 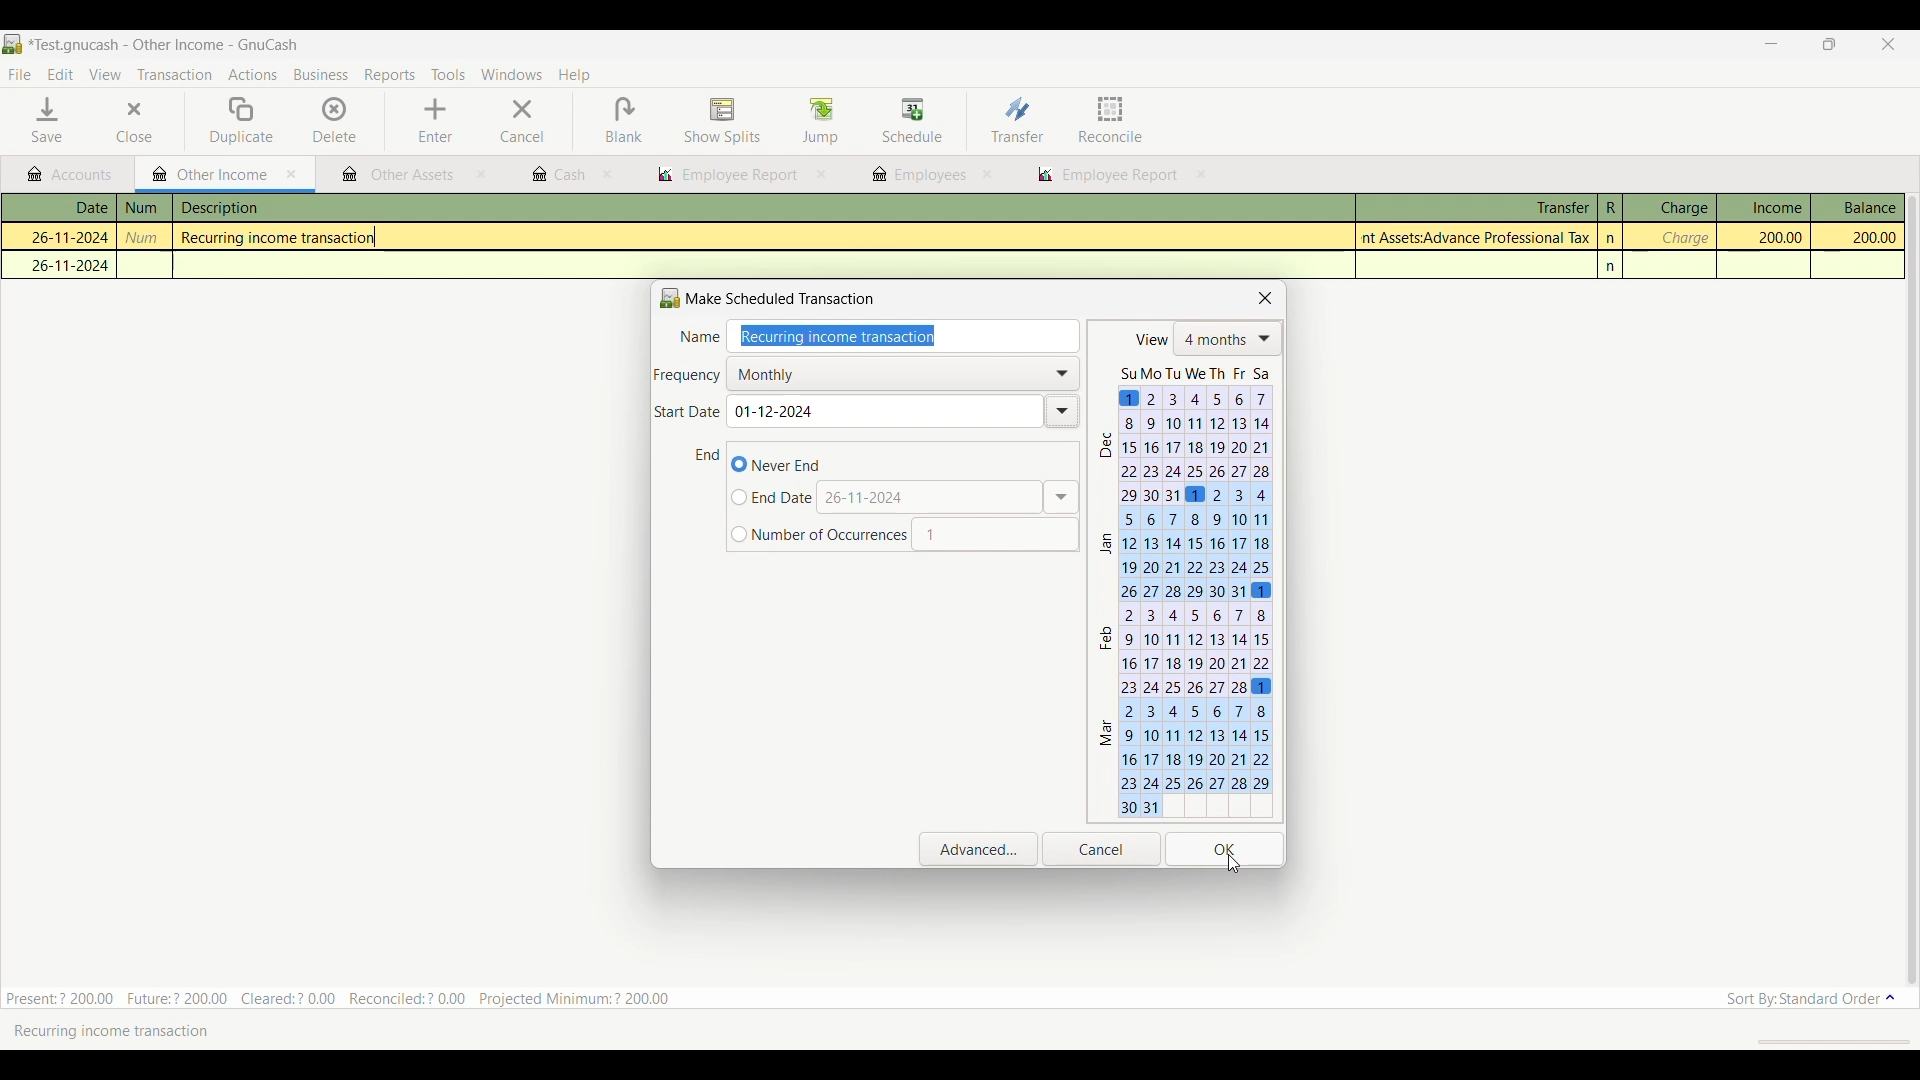 What do you see at coordinates (481, 177) in the screenshot?
I see `close` at bounding box center [481, 177].